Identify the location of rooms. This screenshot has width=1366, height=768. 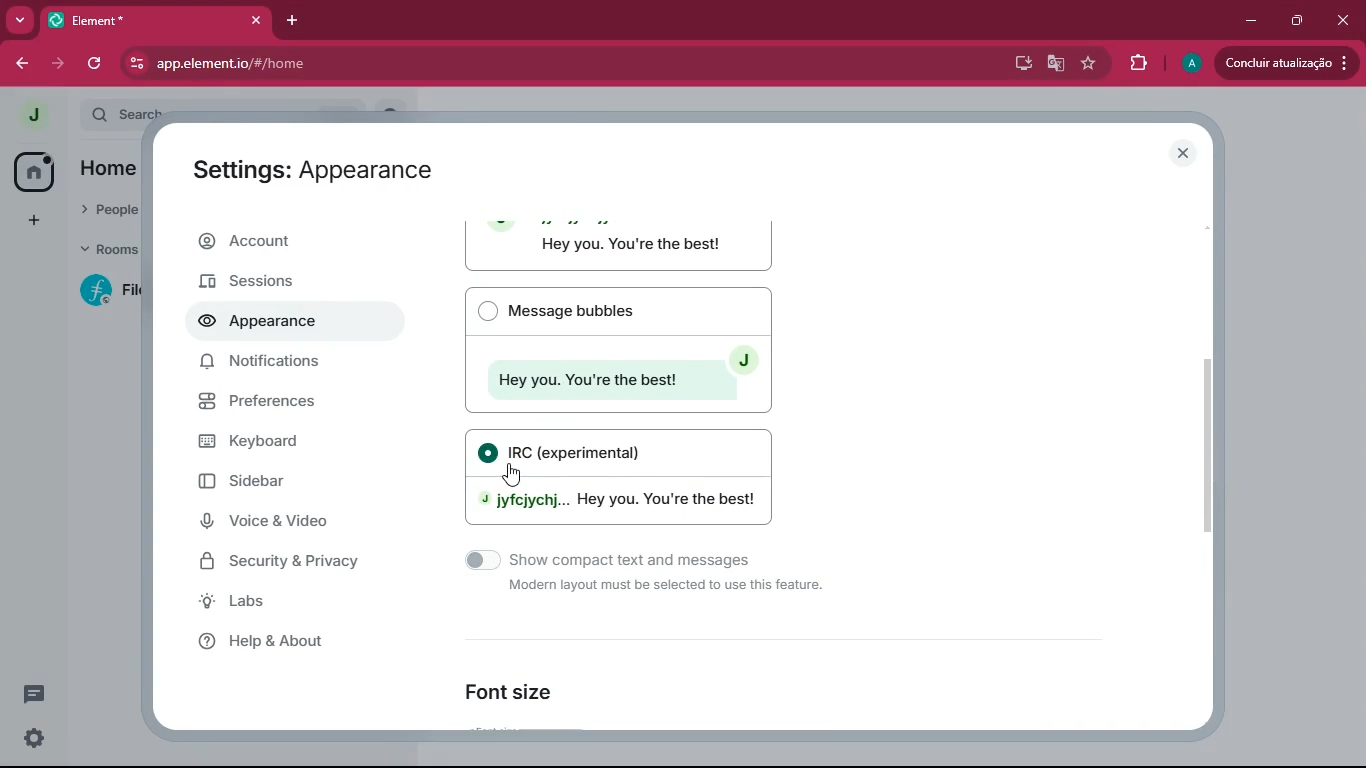
(106, 248).